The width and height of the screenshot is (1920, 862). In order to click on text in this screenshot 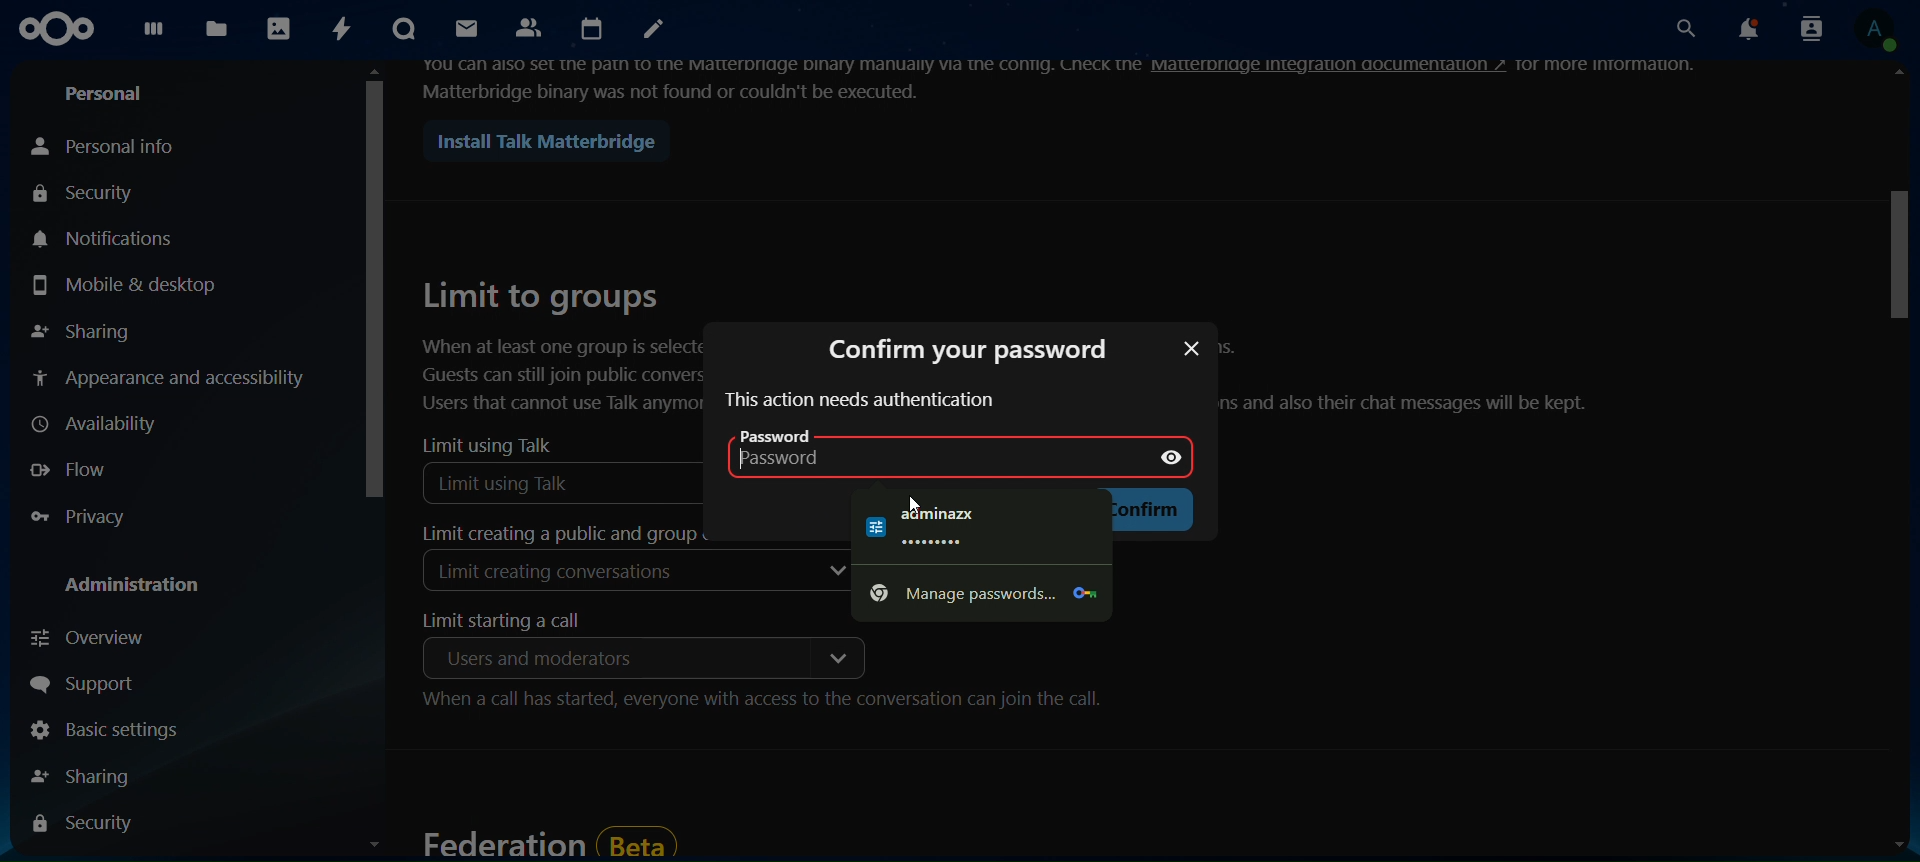, I will do `click(941, 523)`.